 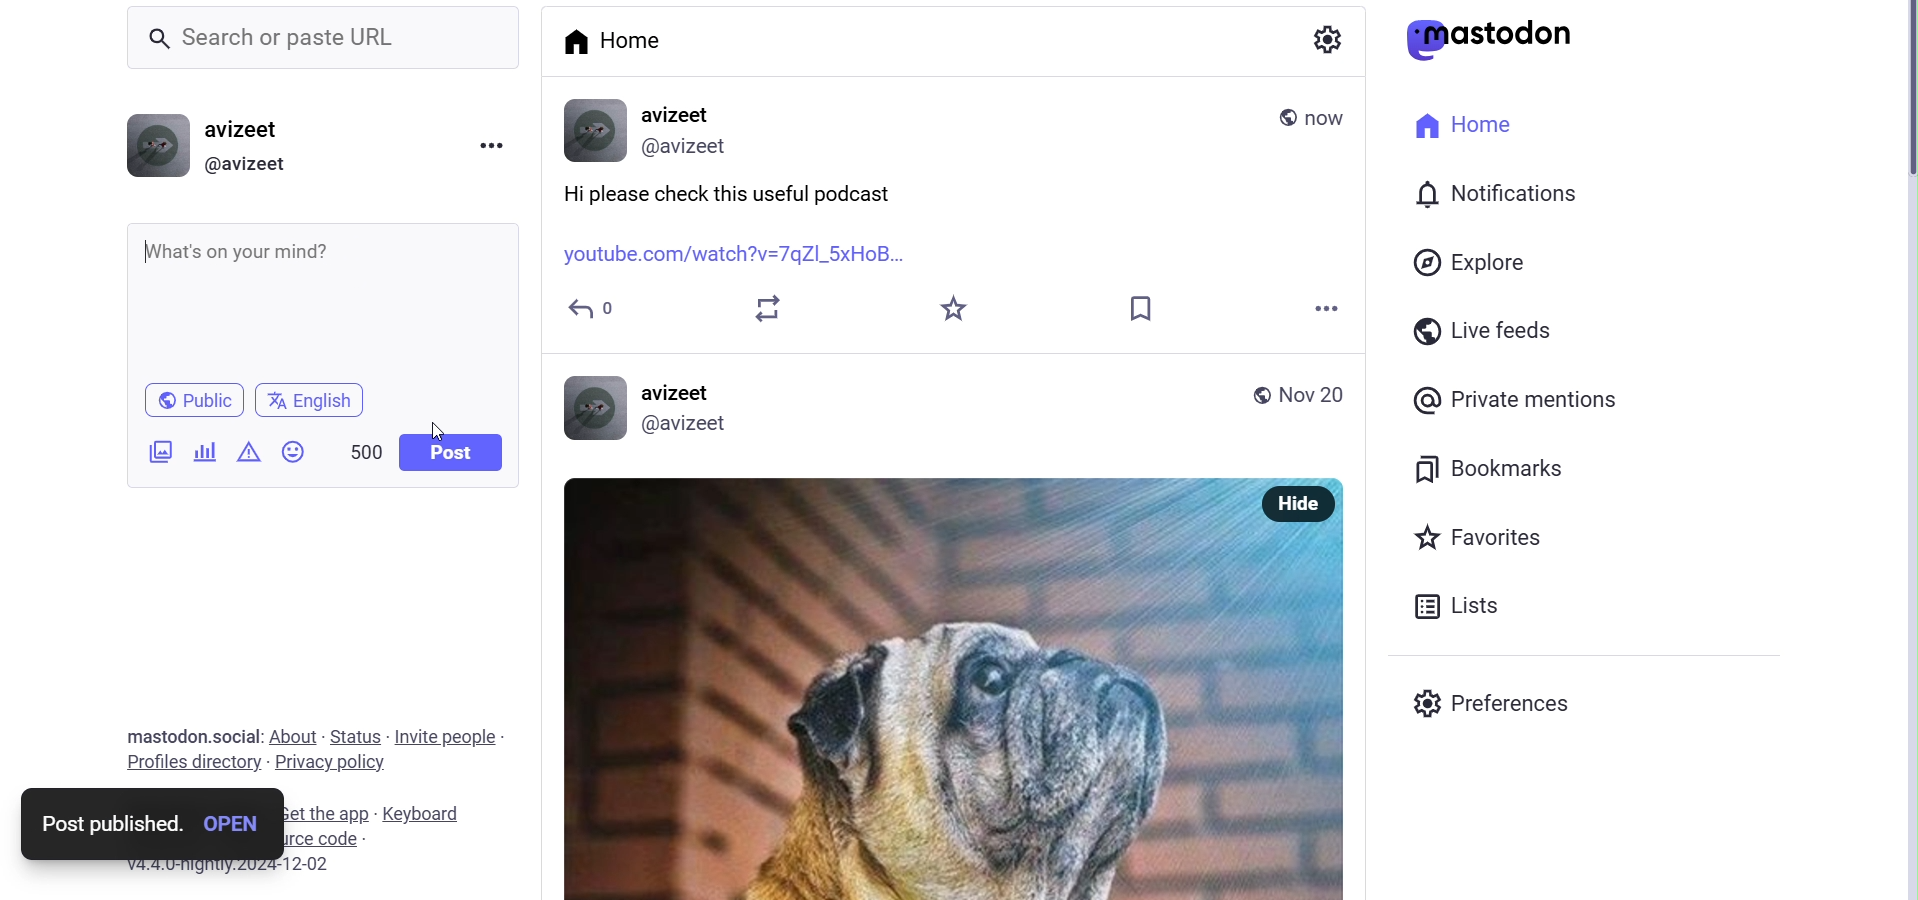 What do you see at coordinates (218, 869) in the screenshot?
I see `v4.4.0-nightly.2024-12-02` at bounding box center [218, 869].